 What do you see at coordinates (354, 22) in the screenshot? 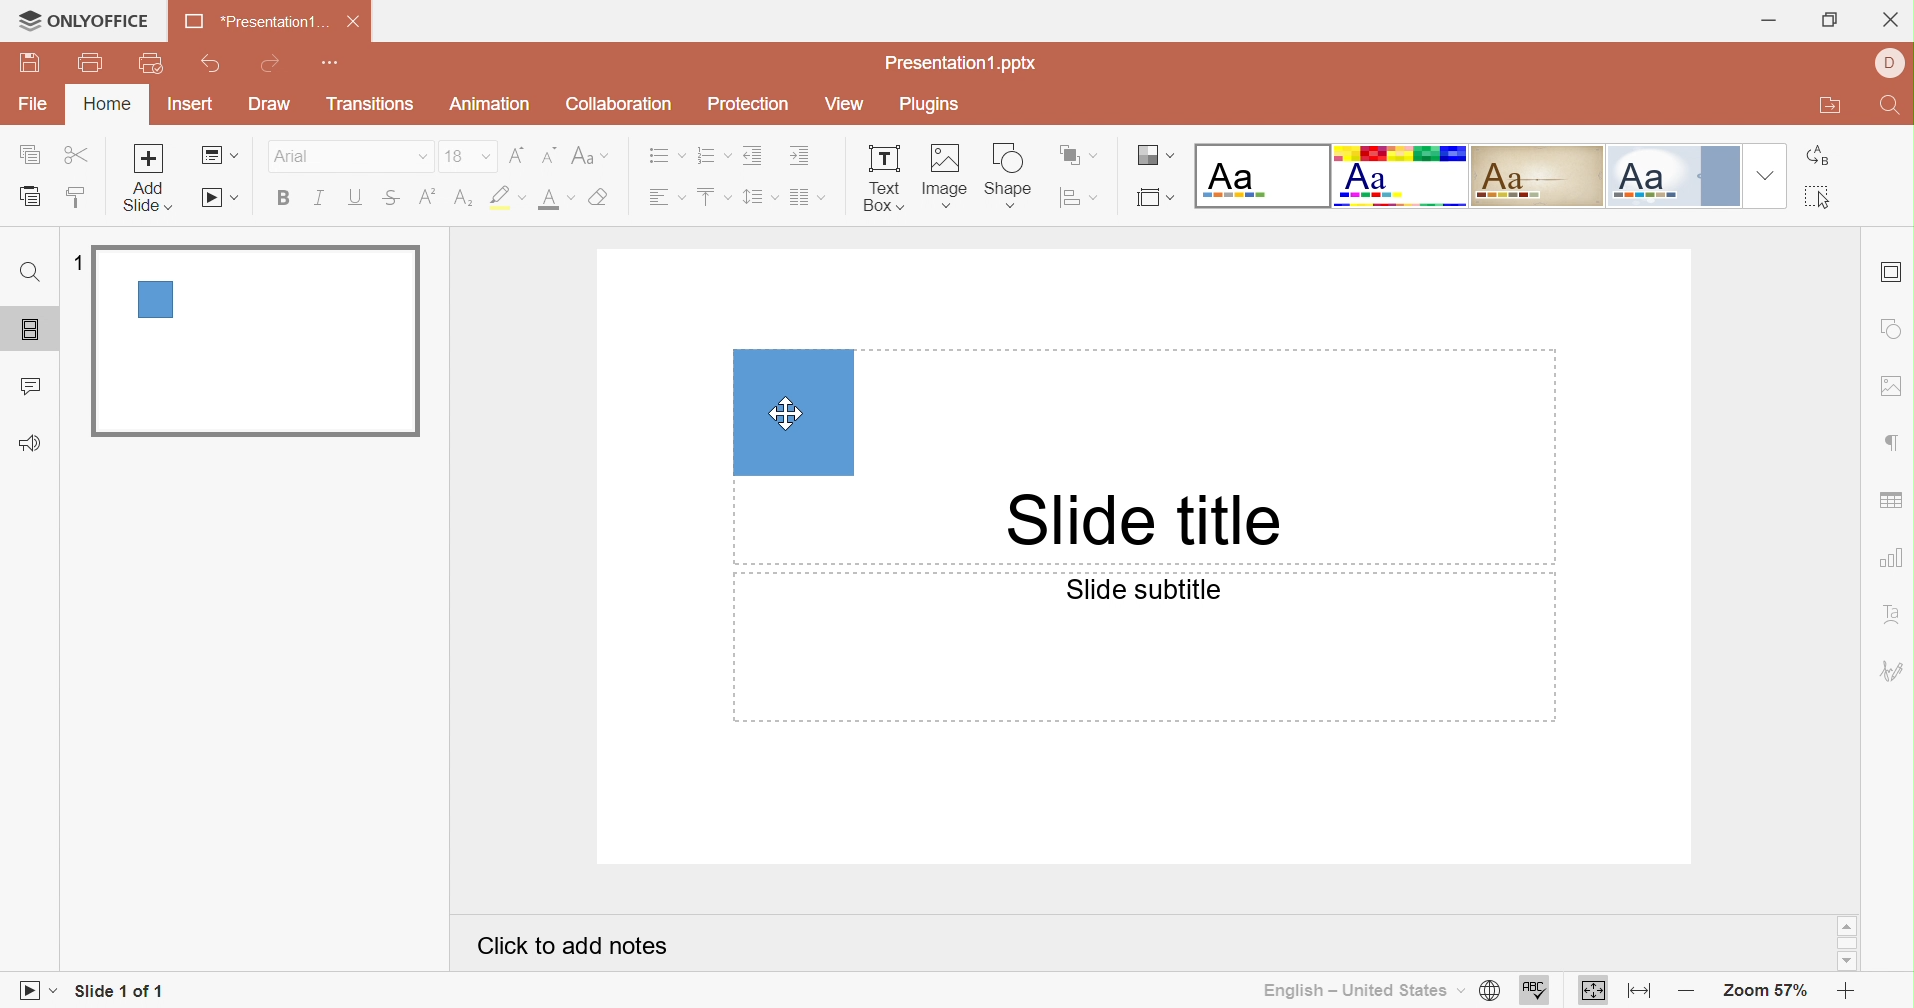
I see `Close` at bounding box center [354, 22].